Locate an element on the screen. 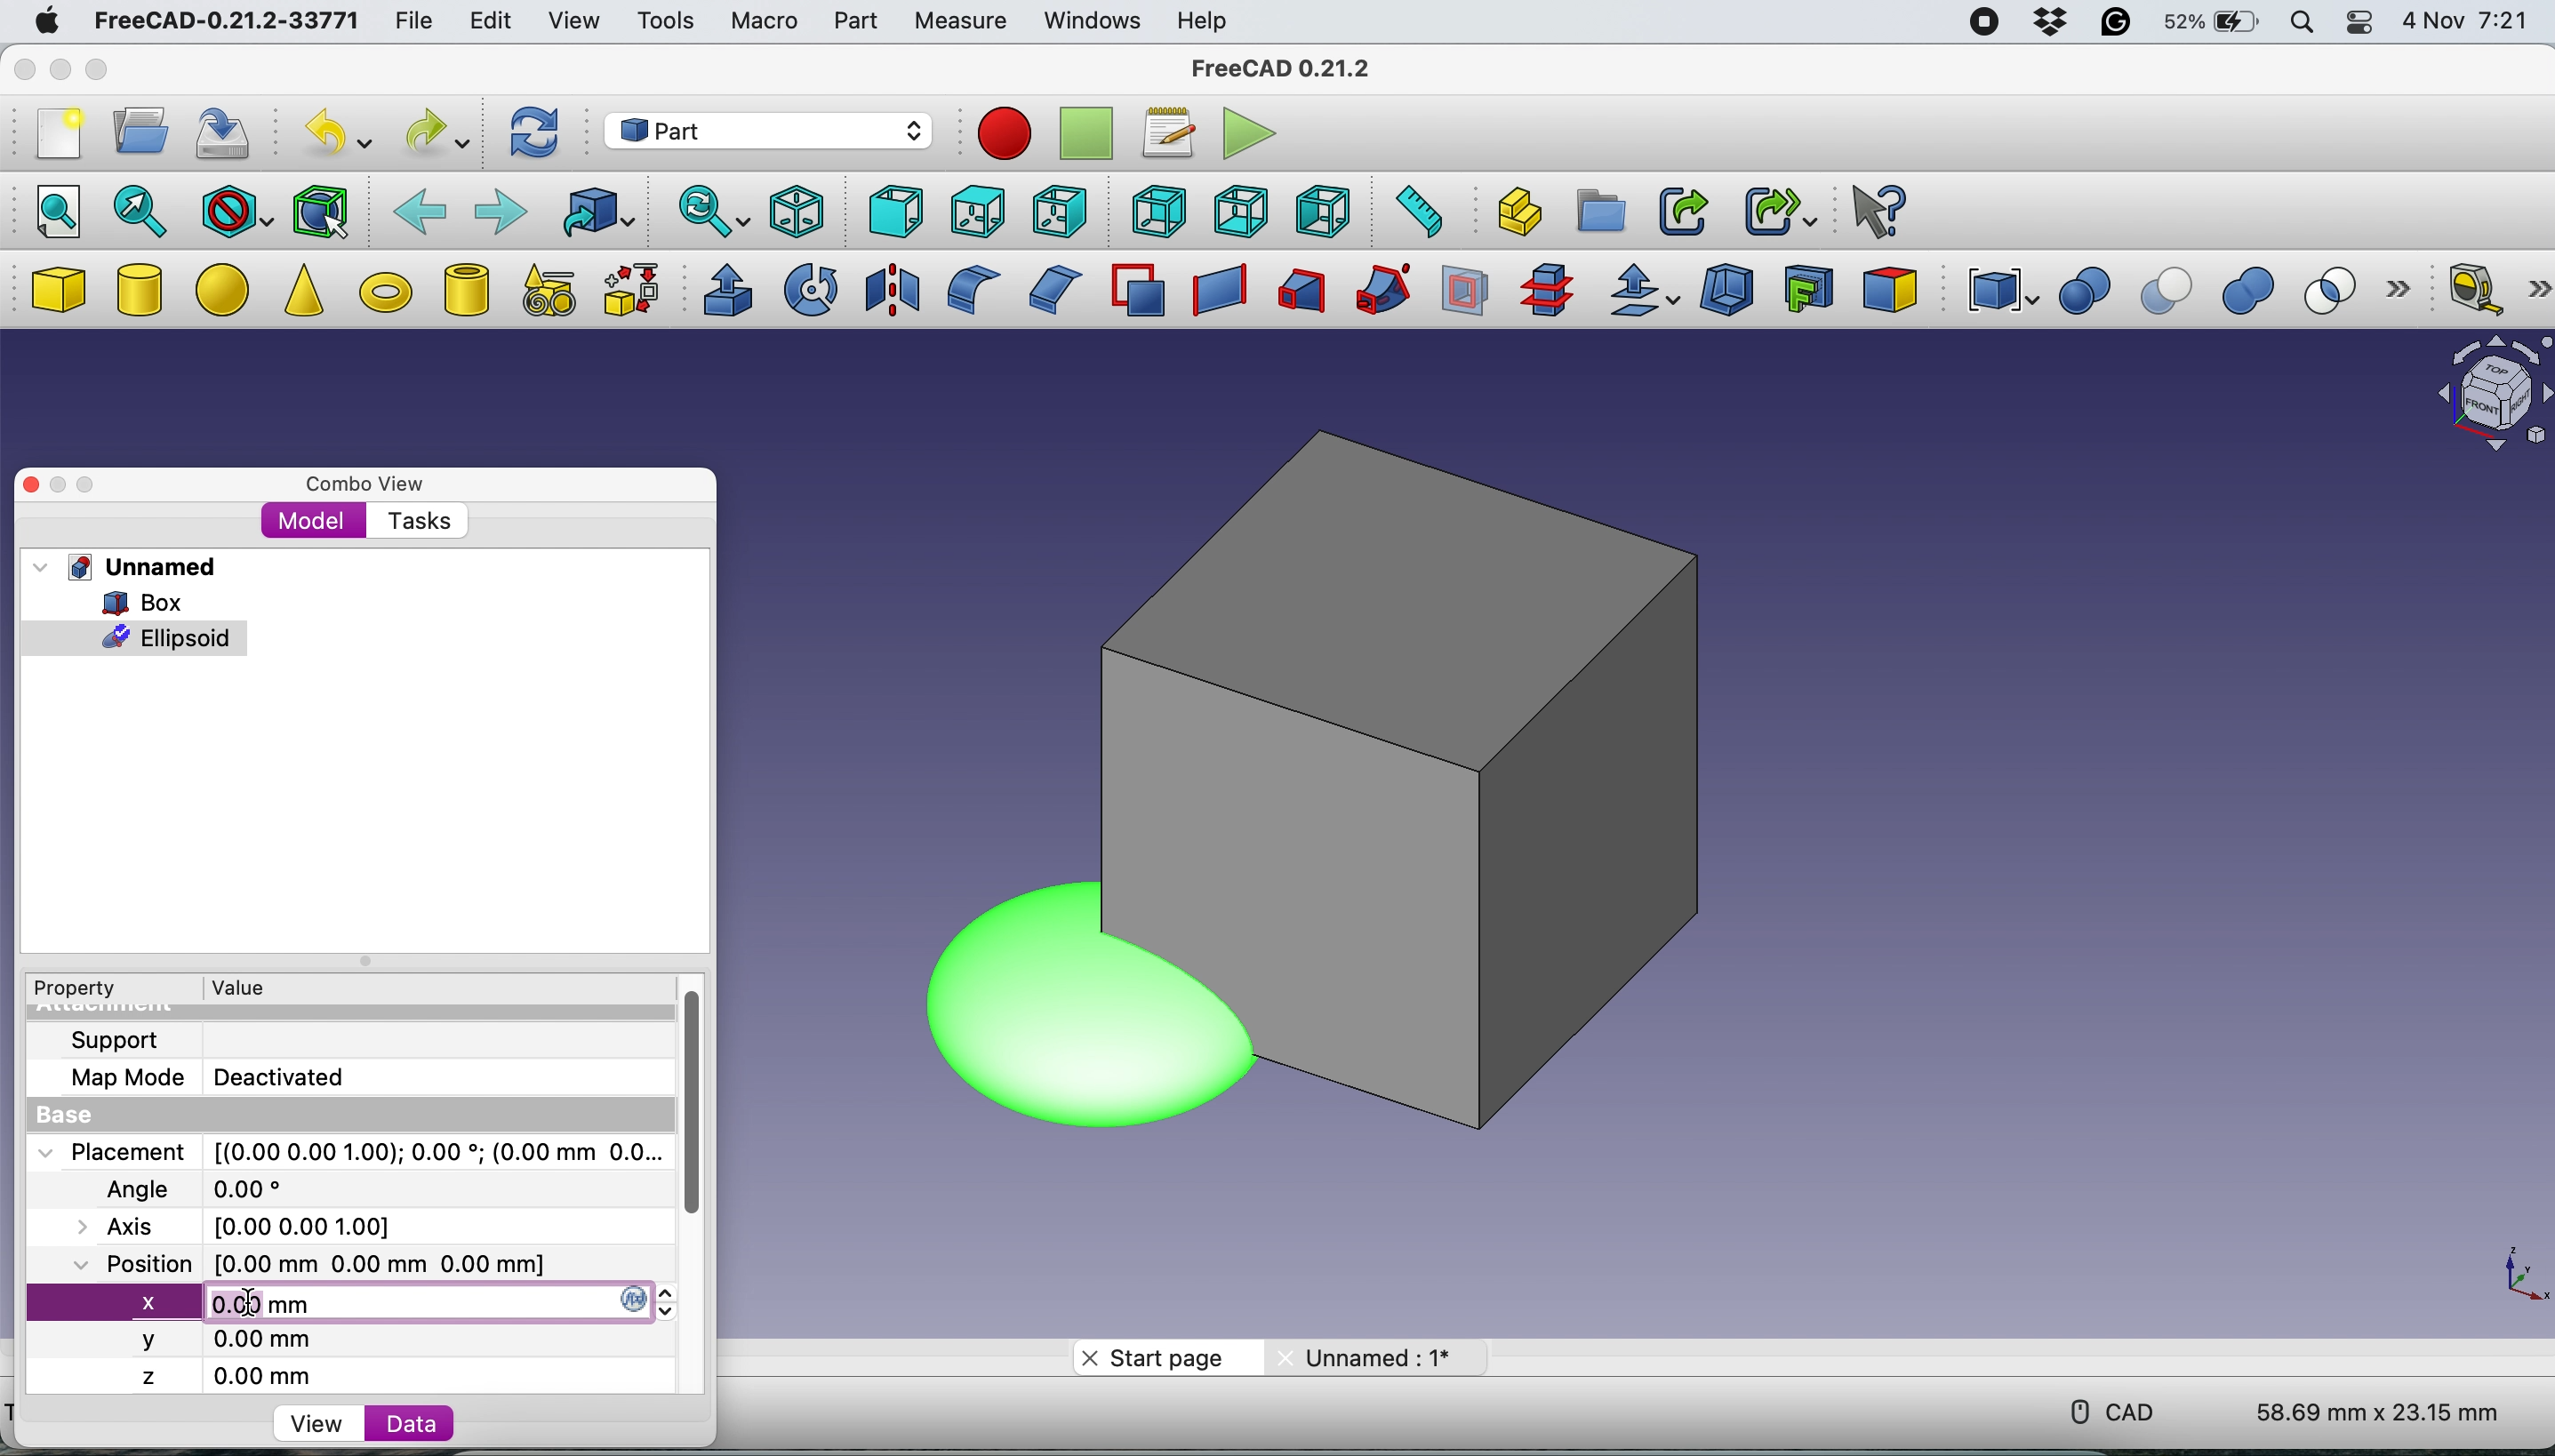 The height and width of the screenshot is (1456, 2555). macros is located at coordinates (1163, 134).